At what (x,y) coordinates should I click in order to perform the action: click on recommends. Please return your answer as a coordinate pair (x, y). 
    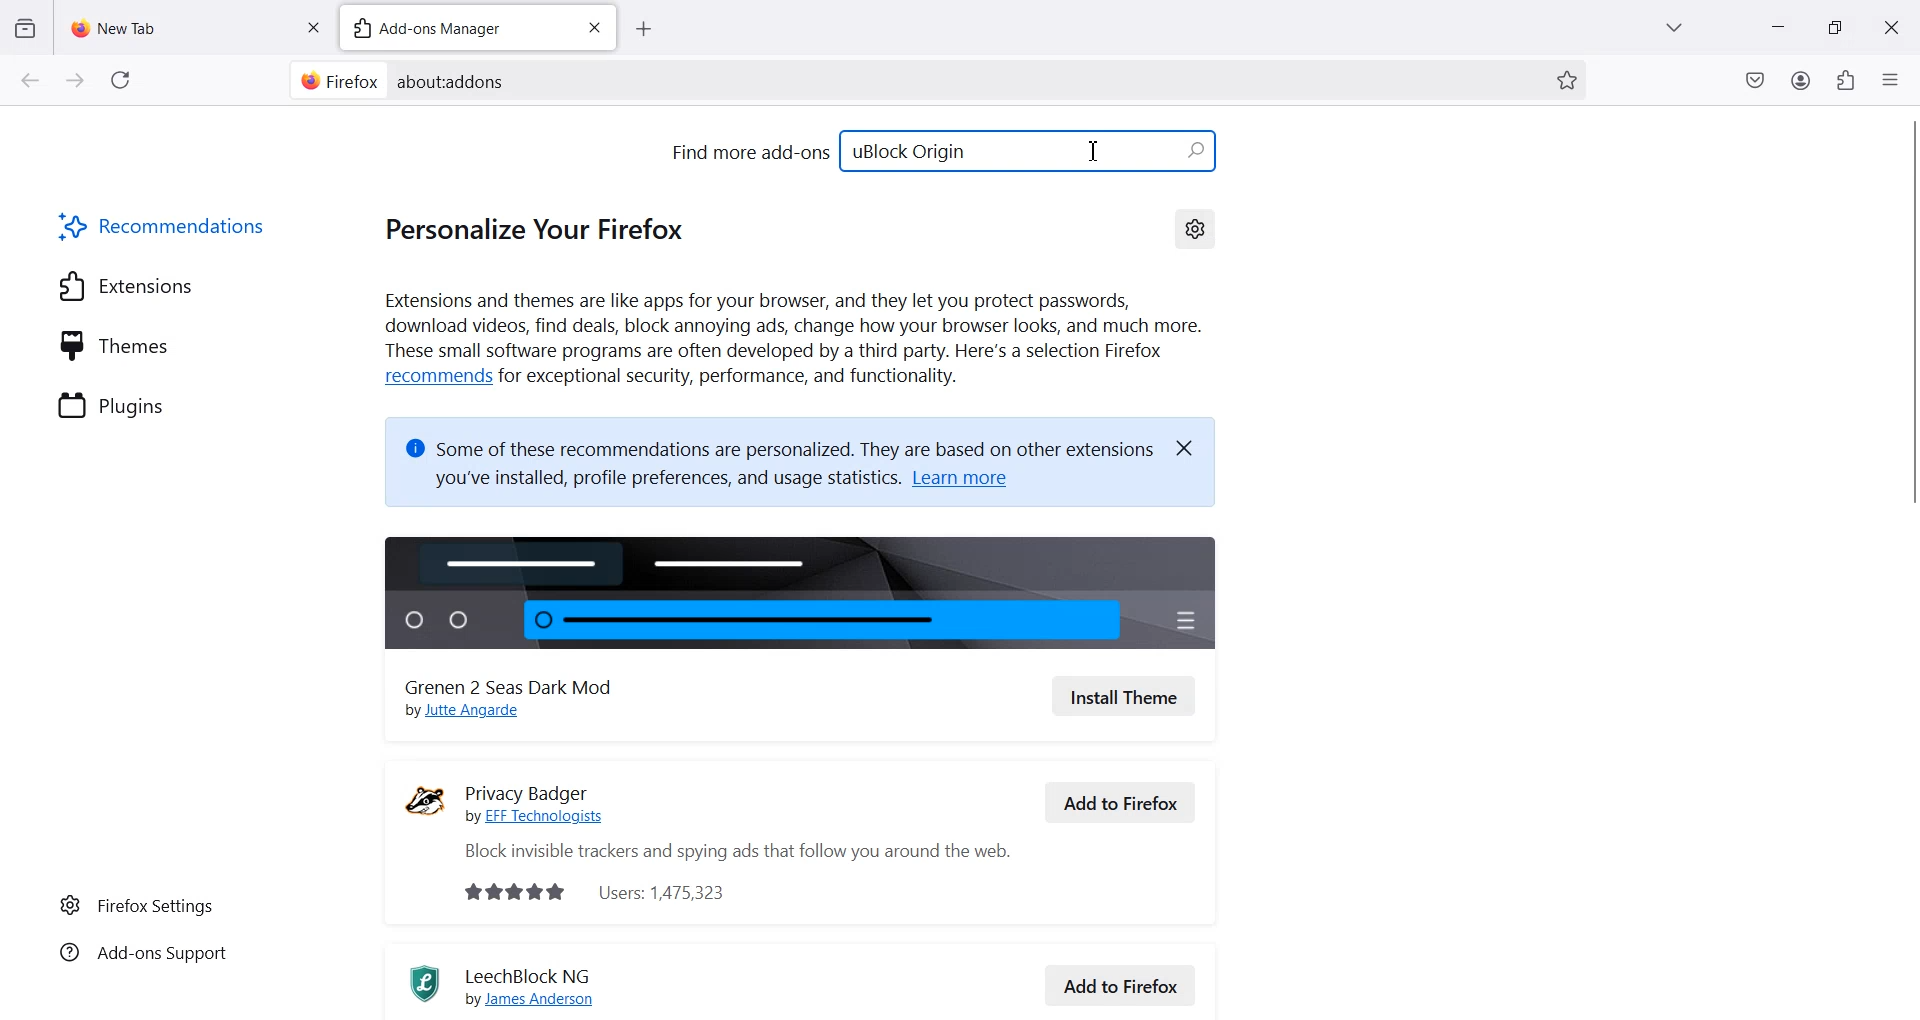
    Looking at the image, I should click on (434, 377).